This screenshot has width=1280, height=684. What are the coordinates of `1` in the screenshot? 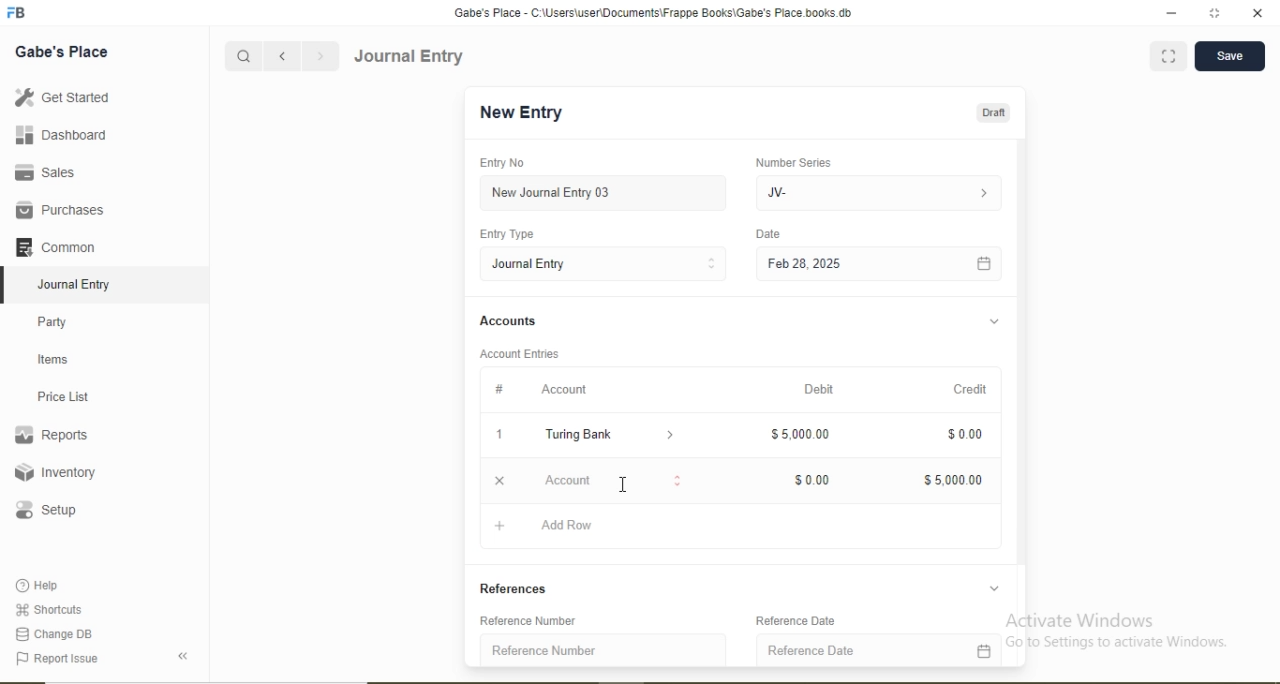 It's located at (499, 434).